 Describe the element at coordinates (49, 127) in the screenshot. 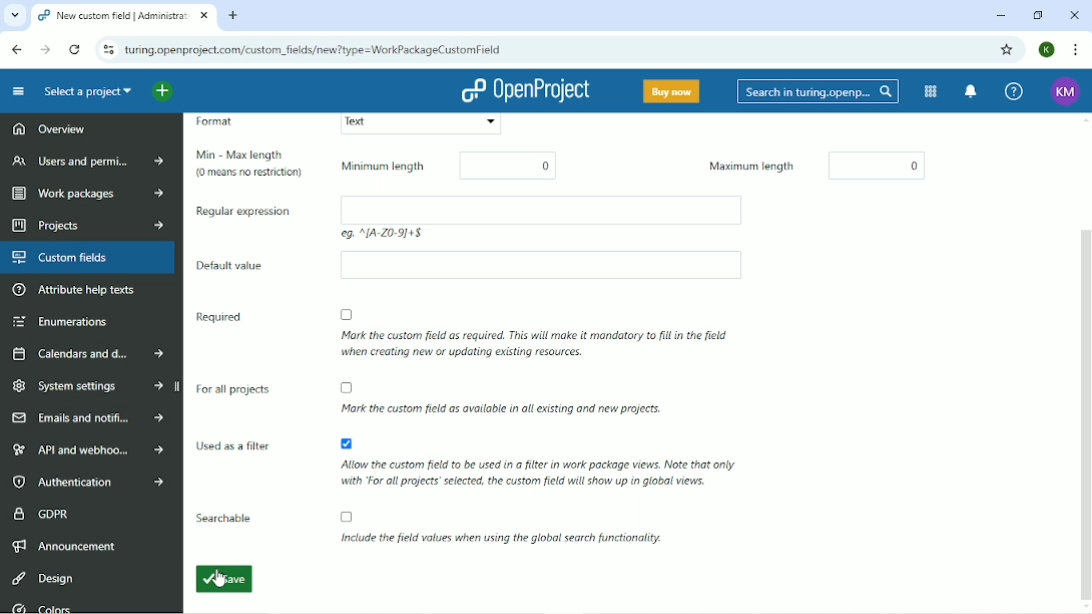

I see `Overview` at that location.